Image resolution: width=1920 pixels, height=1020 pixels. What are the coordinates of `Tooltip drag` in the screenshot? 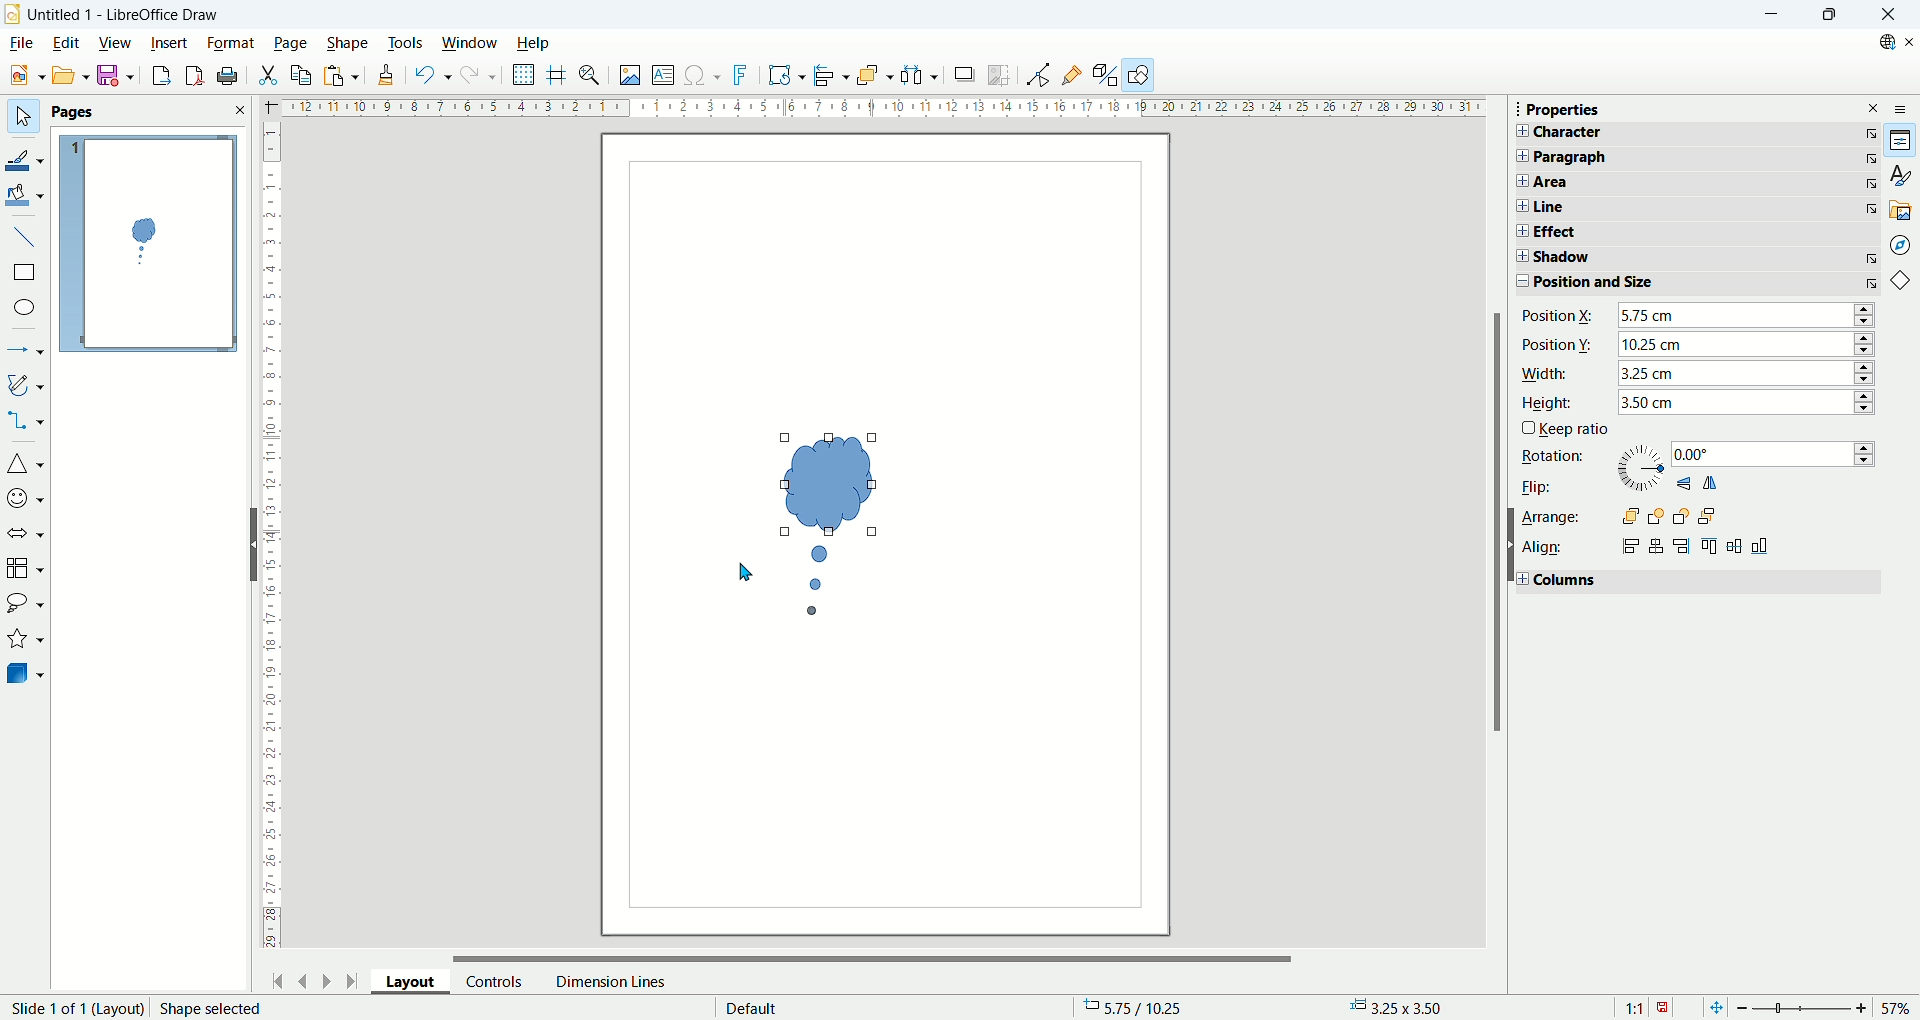 It's located at (1509, 108).